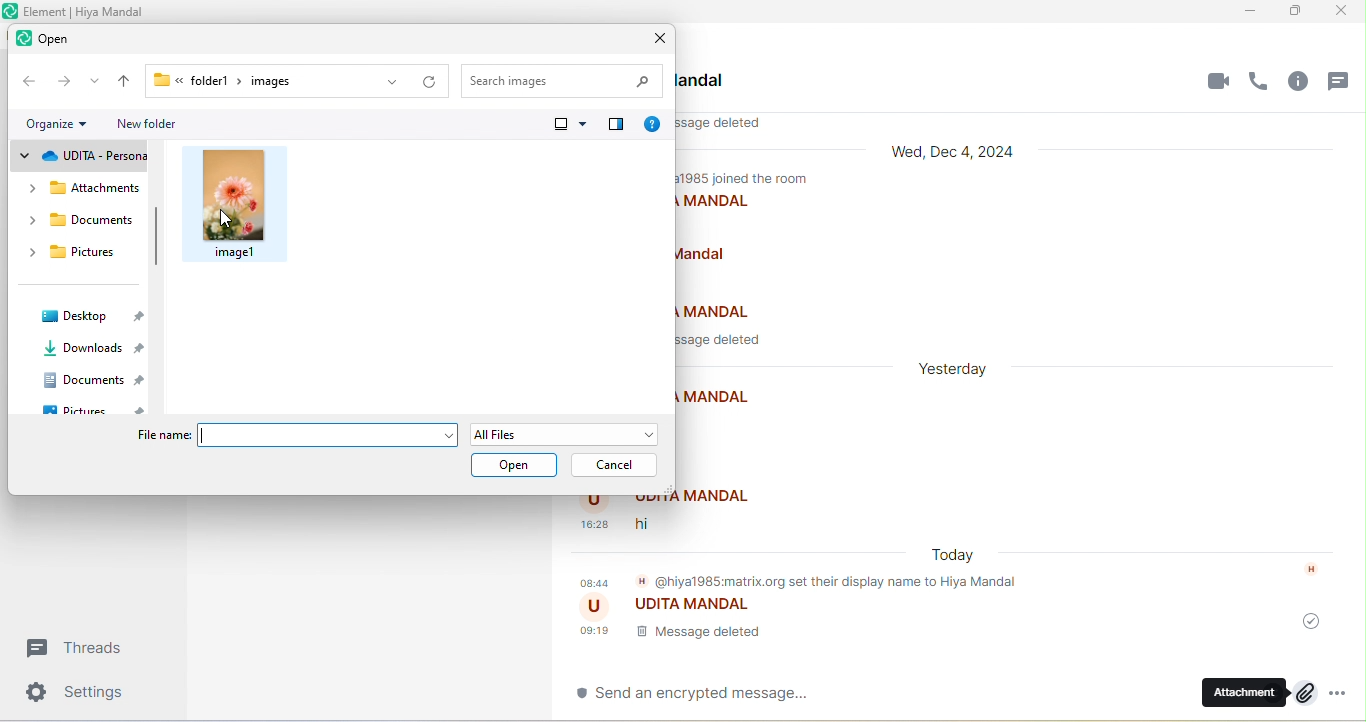 This screenshot has height=722, width=1366. What do you see at coordinates (228, 219) in the screenshot?
I see `cursor` at bounding box center [228, 219].